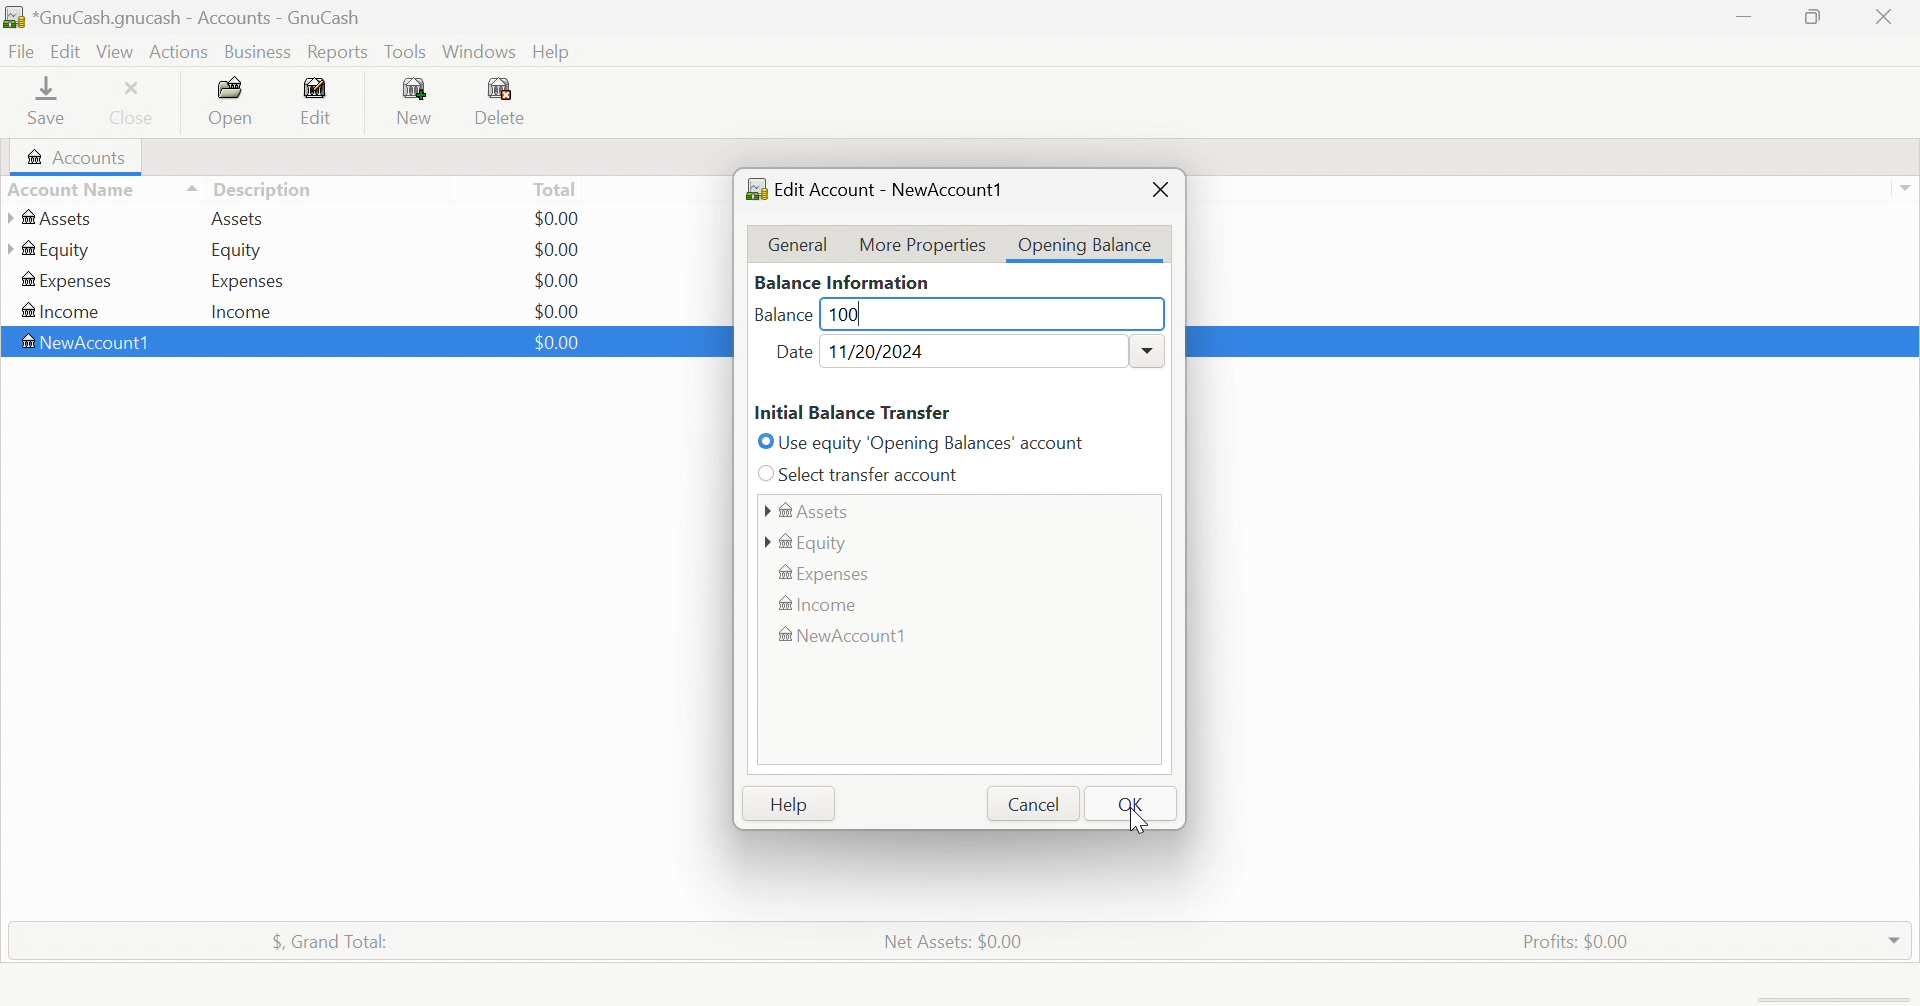 This screenshot has width=1920, height=1006. Describe the element at coordinates (829, 572) in the screenshot. I see `Expenses` at that location.